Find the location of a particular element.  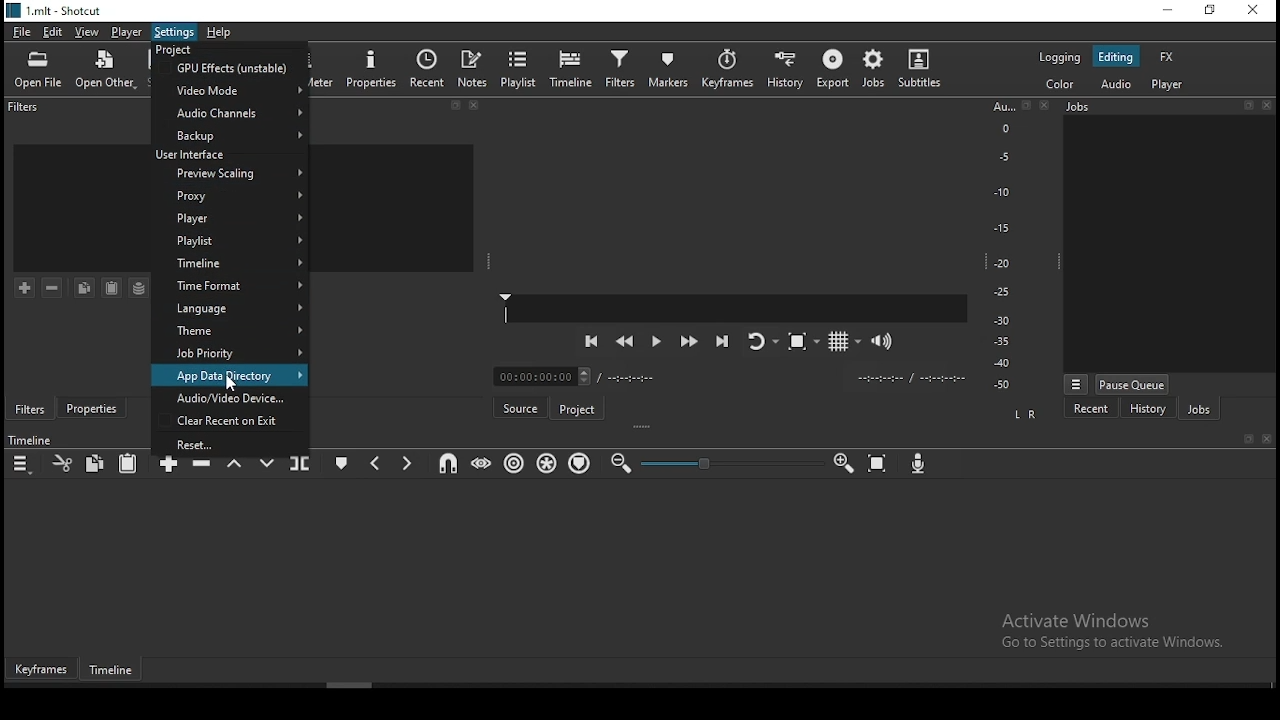

proxy is located at coordinates (228, 176).